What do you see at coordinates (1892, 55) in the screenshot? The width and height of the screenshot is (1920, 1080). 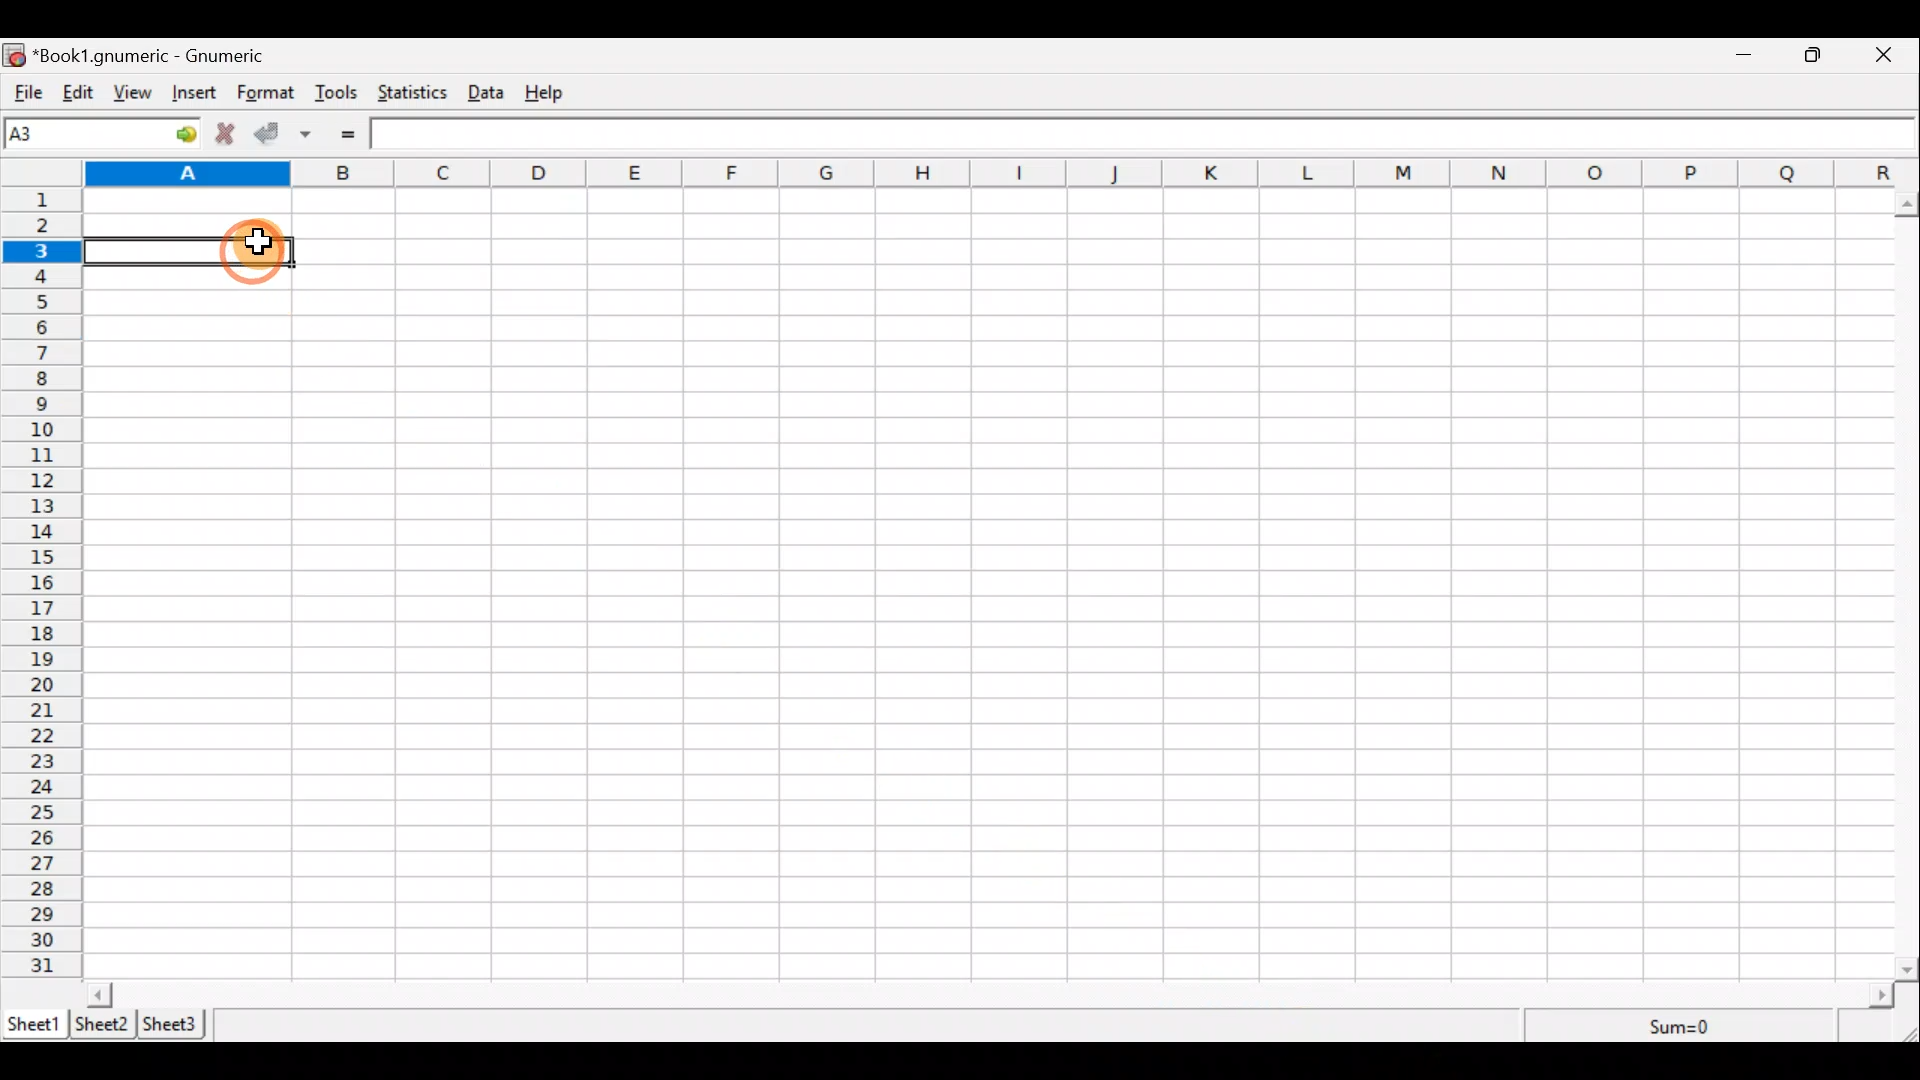 I see `Close` at bounding box center [1892, 55].